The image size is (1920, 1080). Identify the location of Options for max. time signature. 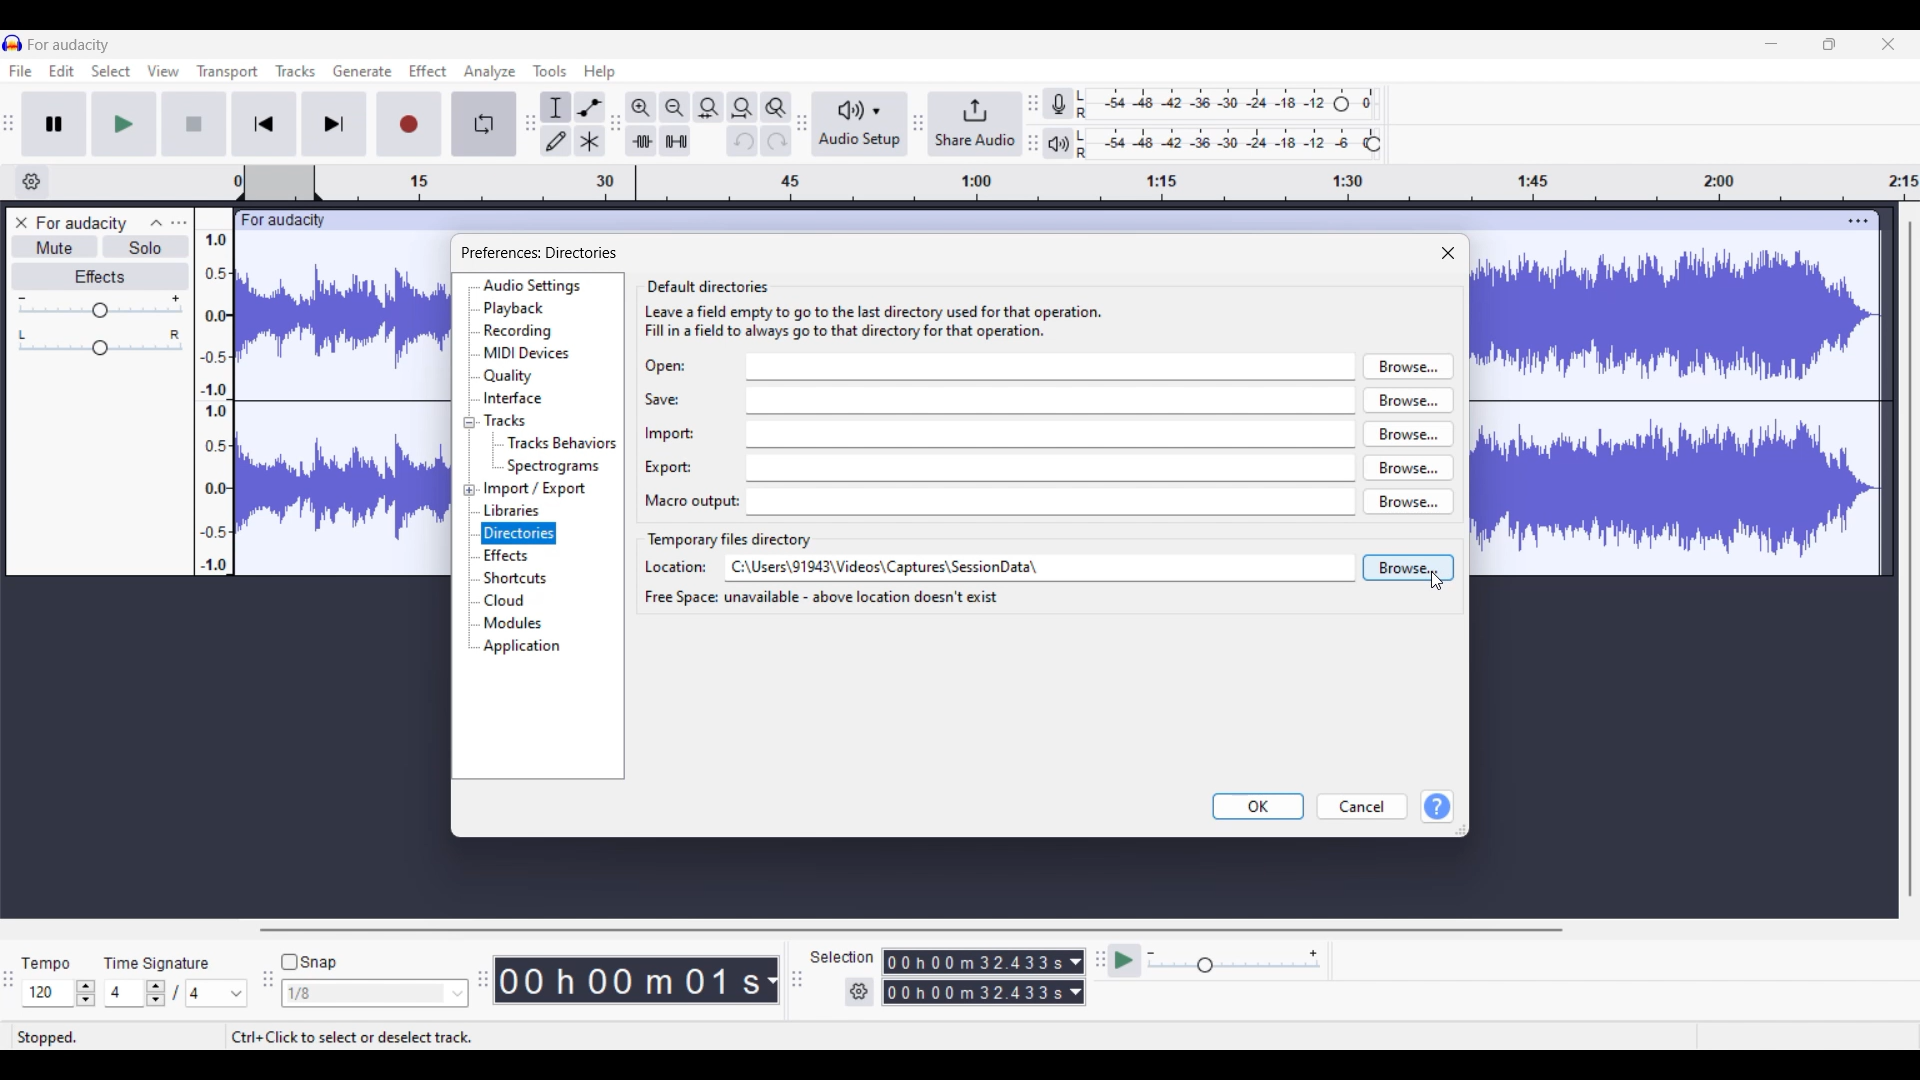
(217, 993).